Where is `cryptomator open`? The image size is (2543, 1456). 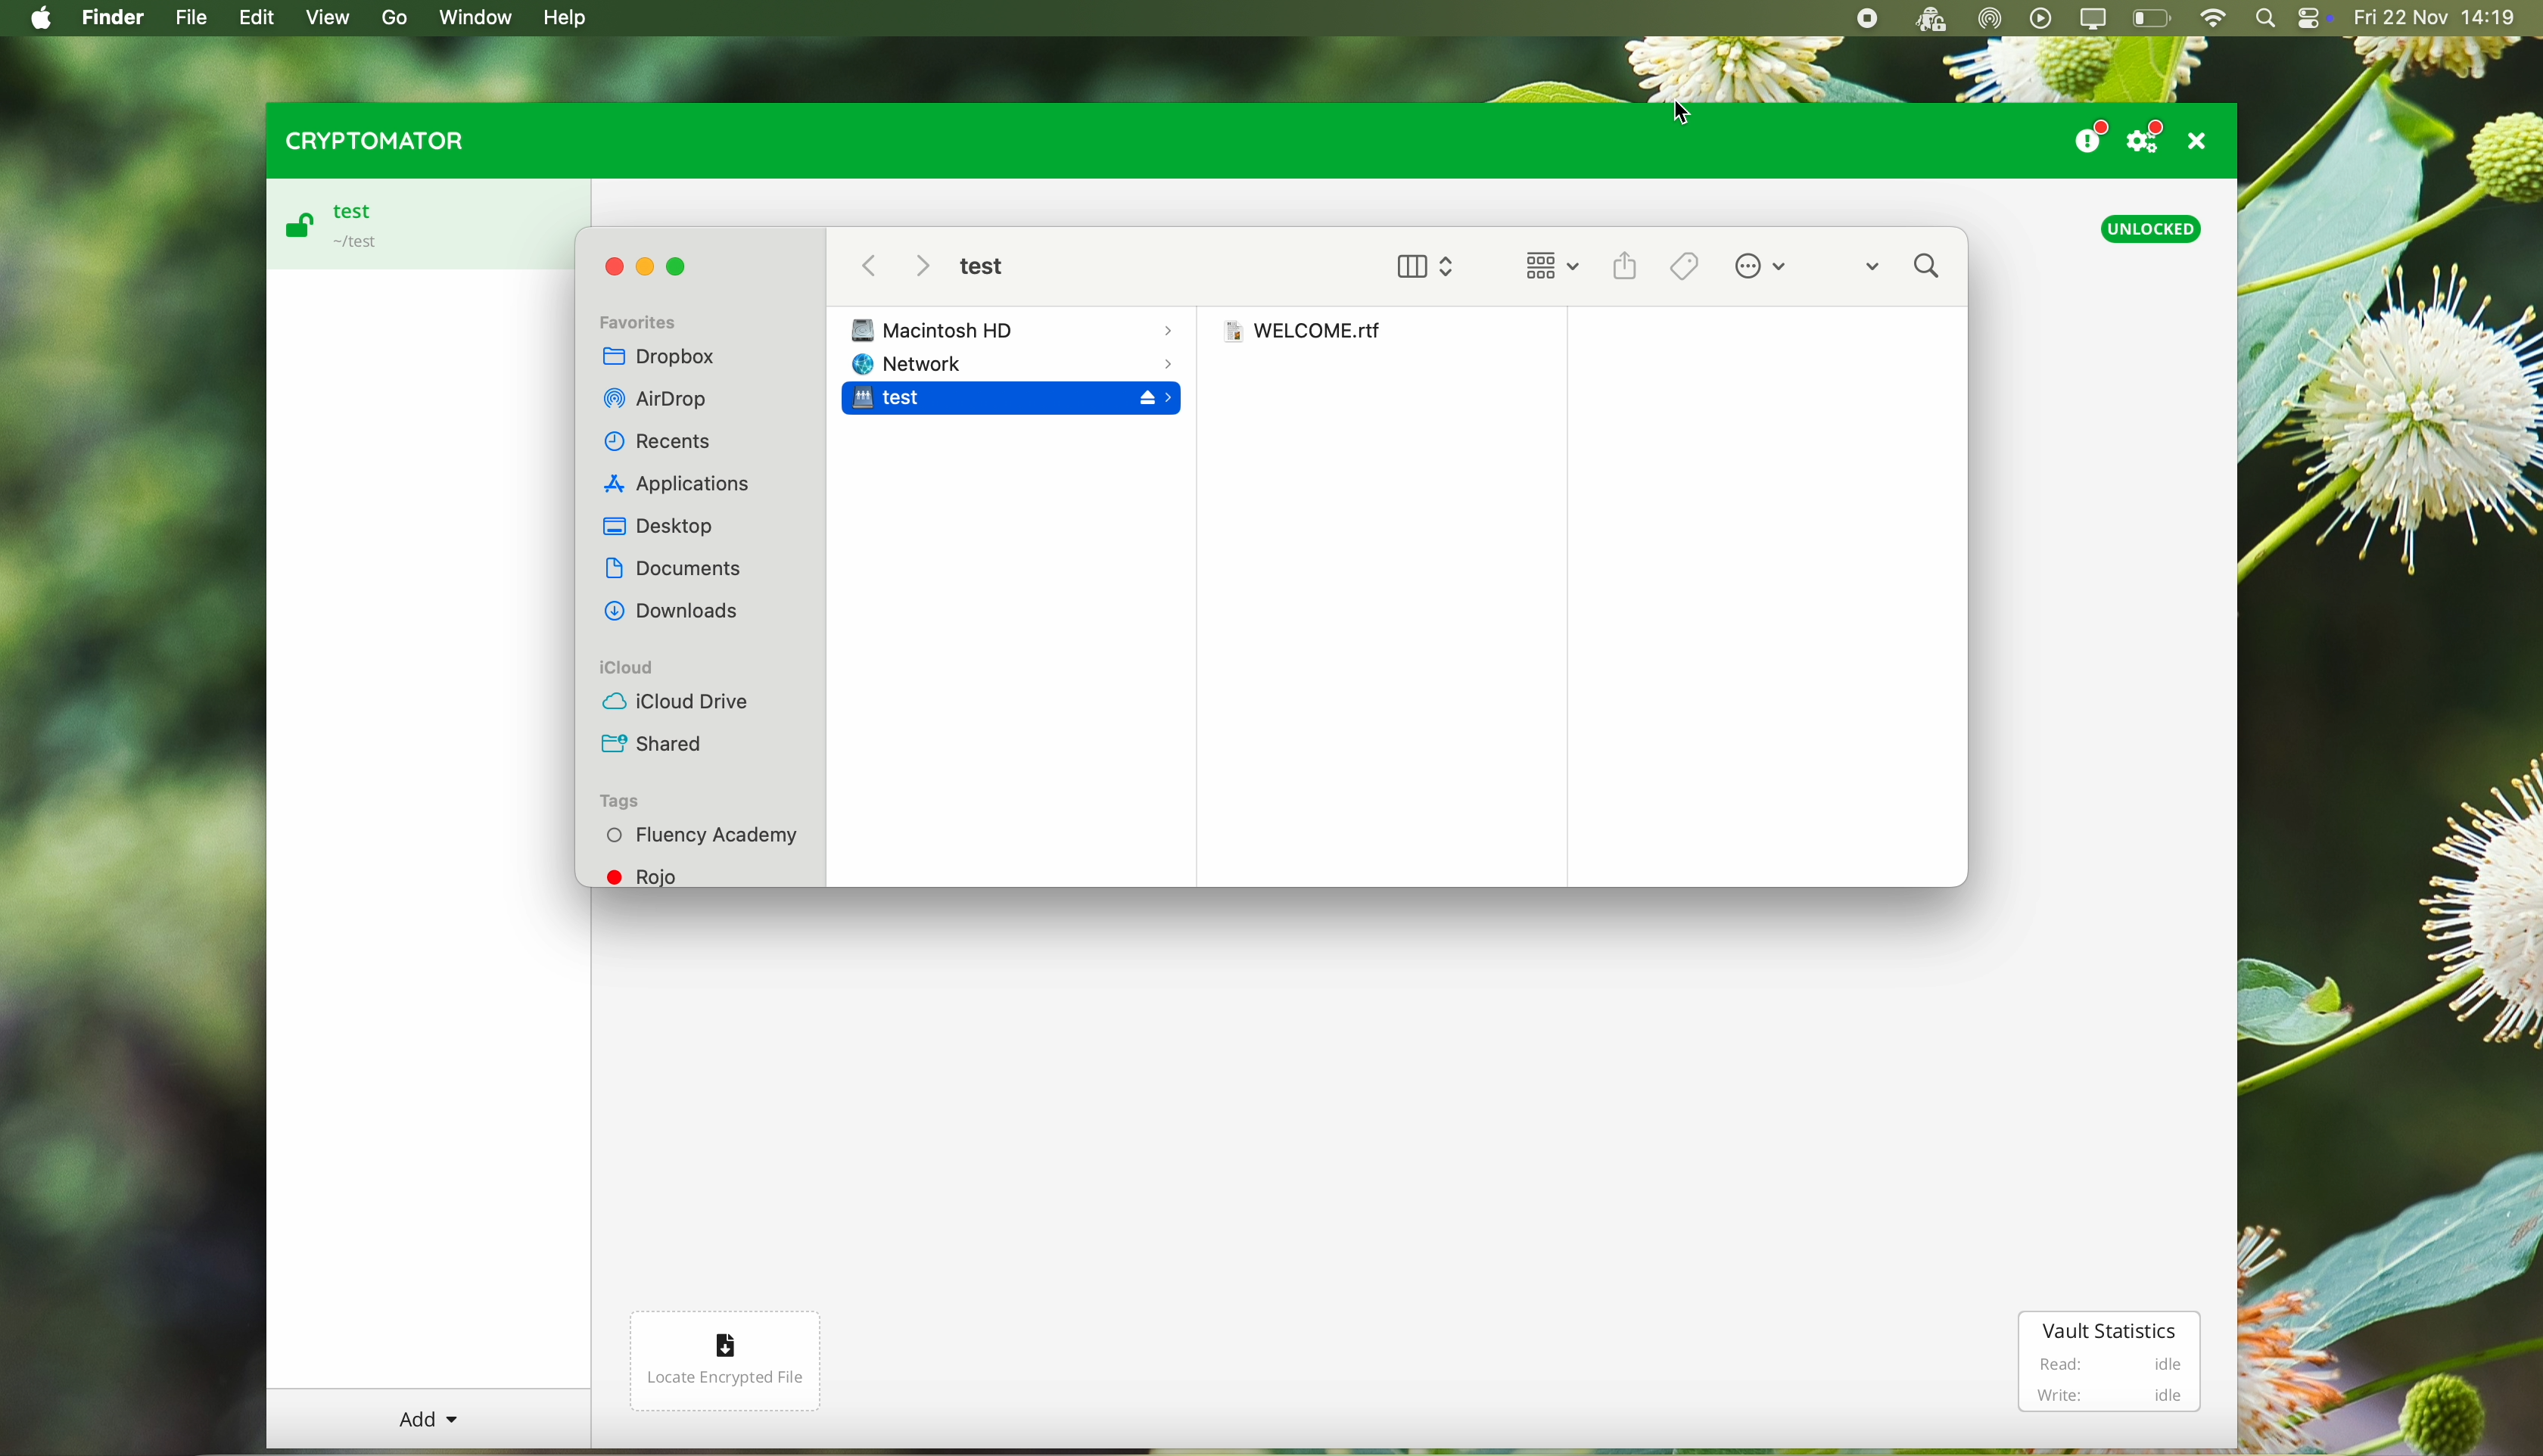 cryptomator open is located at coordinates (1926, 19).